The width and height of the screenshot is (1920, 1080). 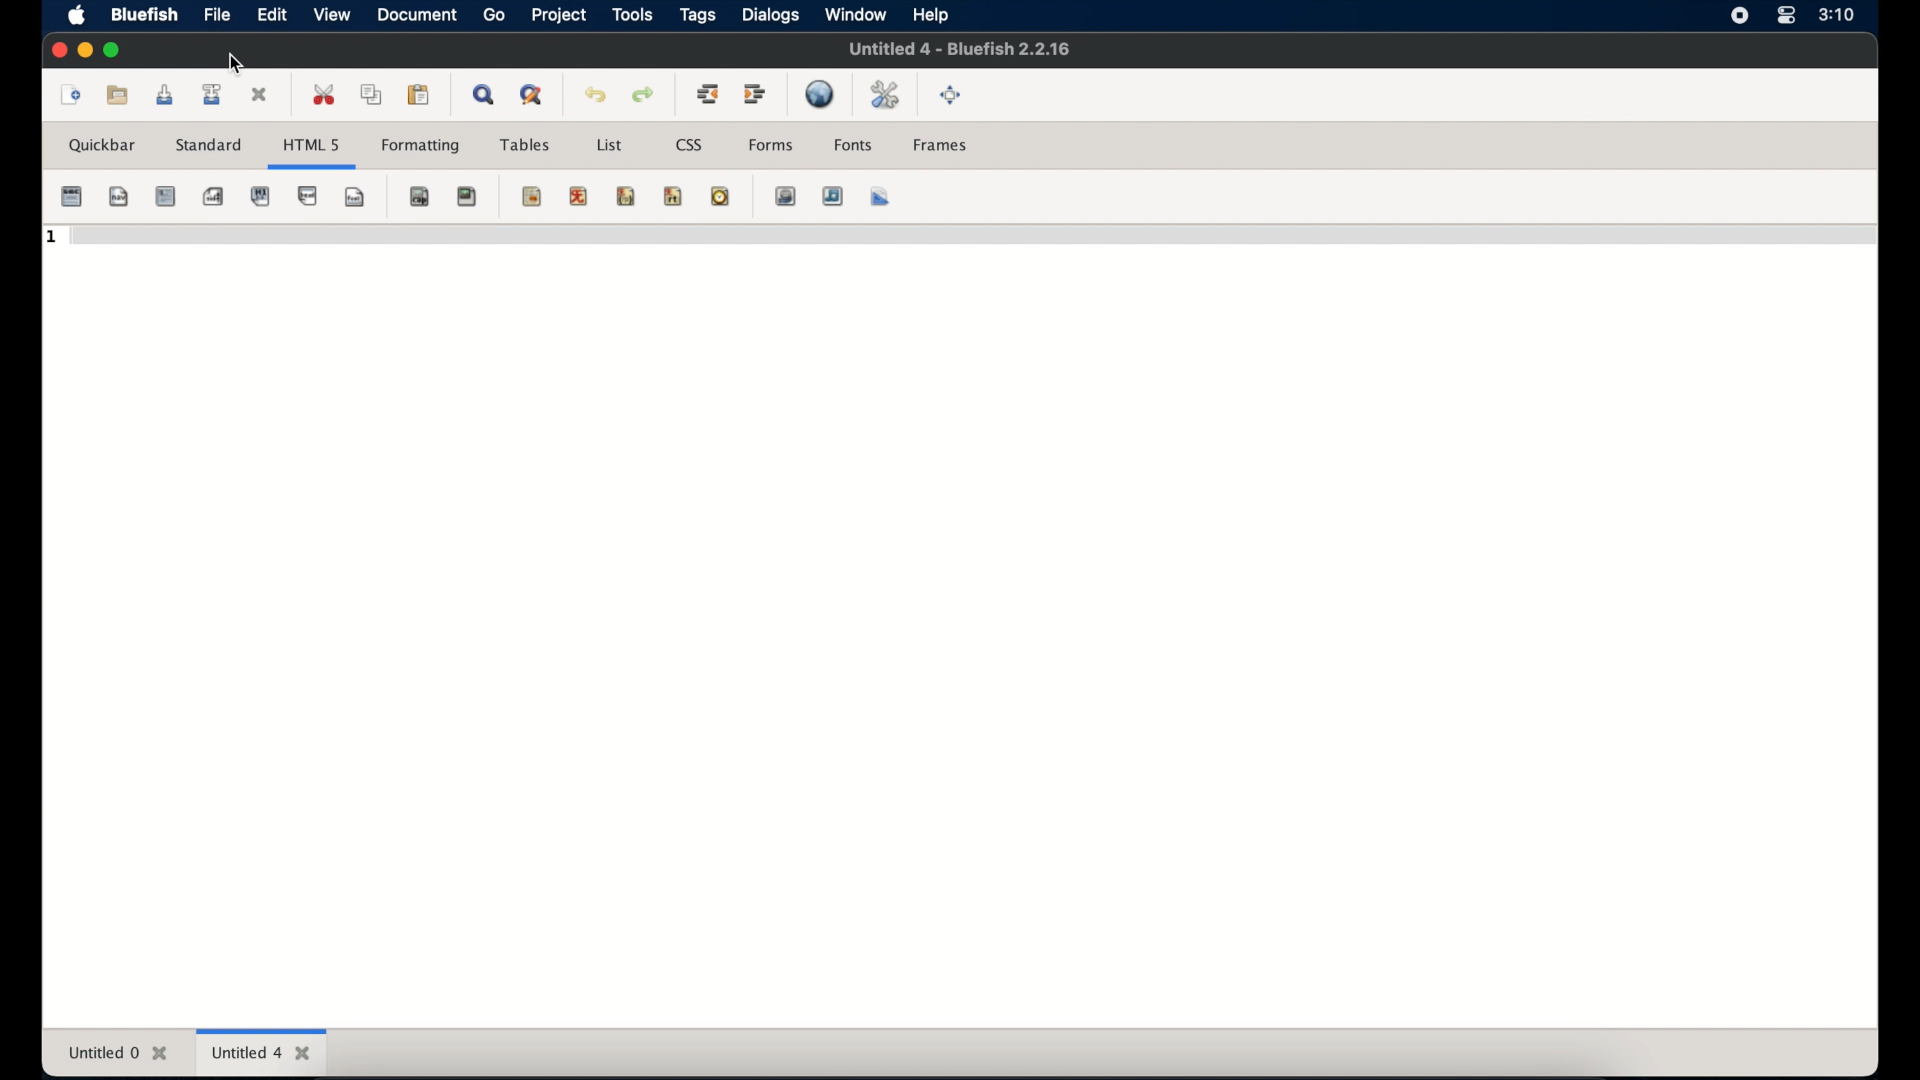 I want to click on insert image, so click(x=788, y=196).